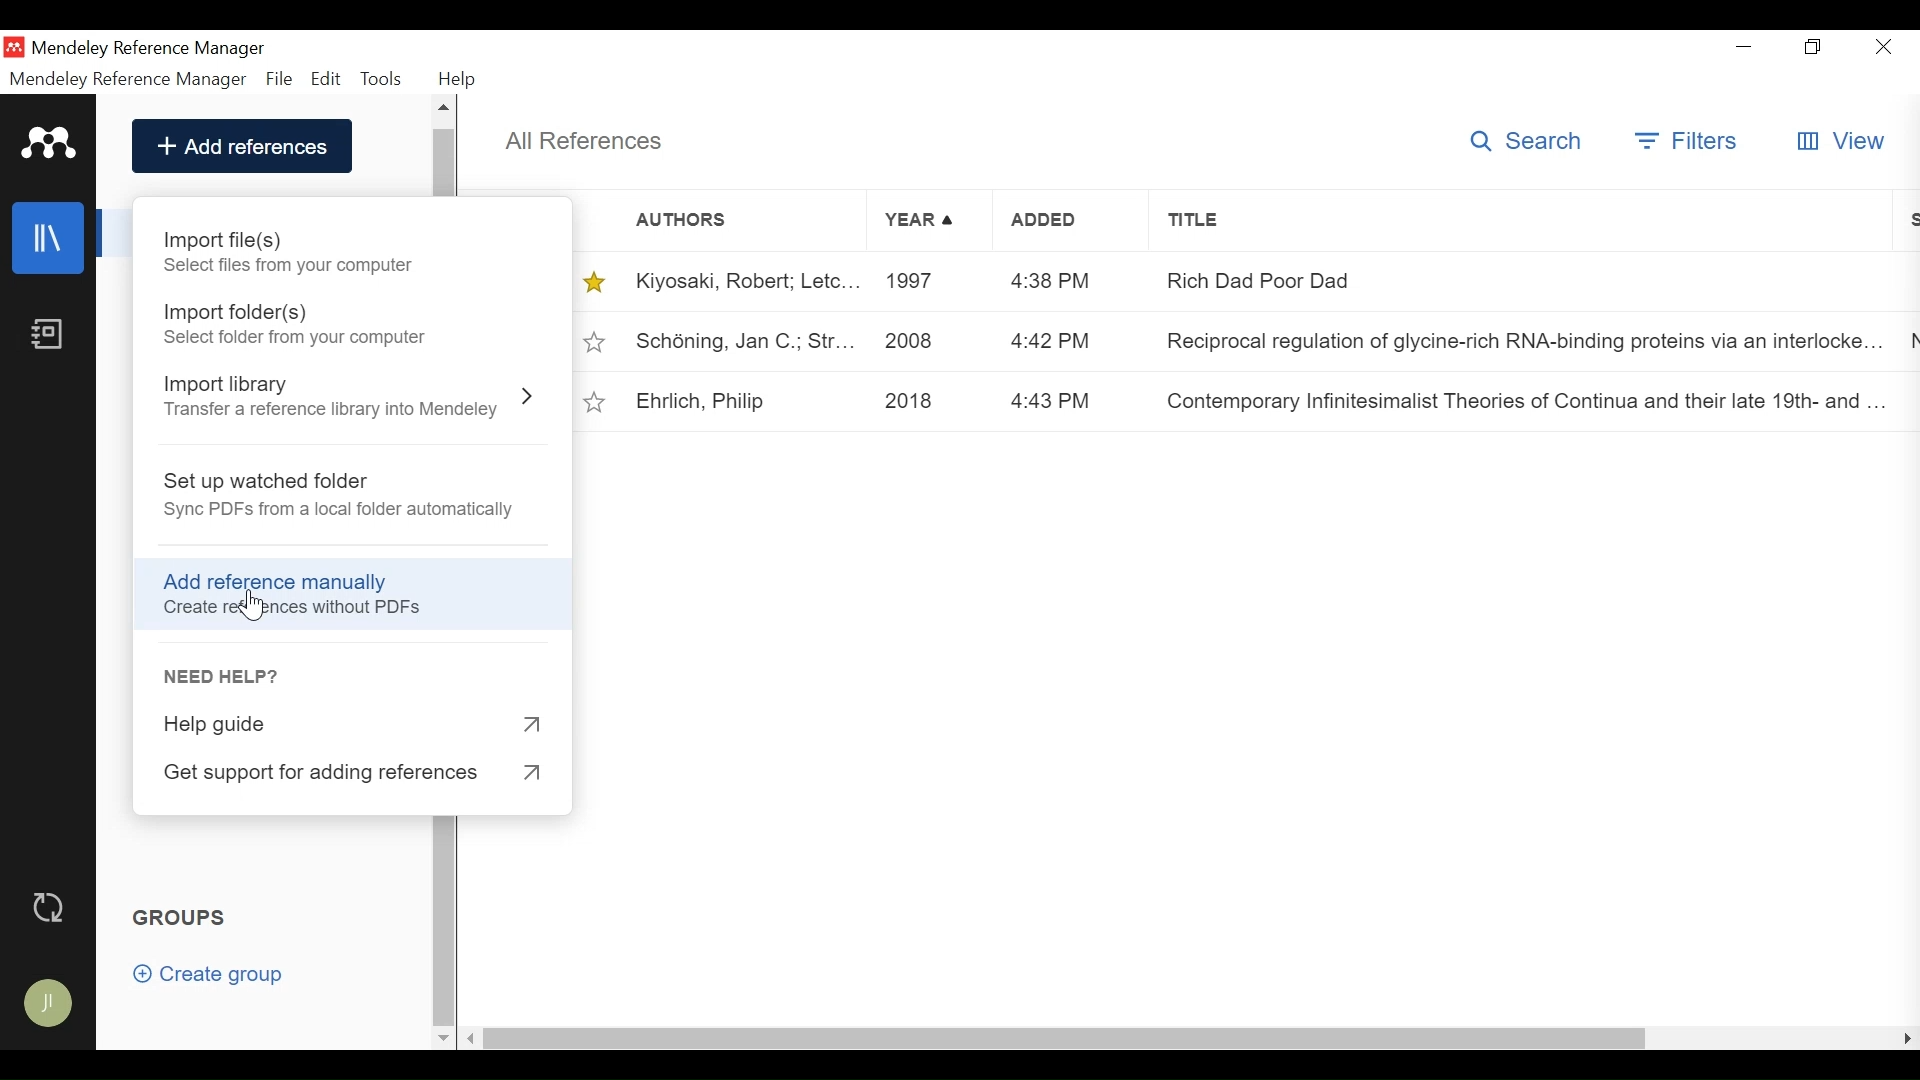 This screenshot has width=1920, height=1080. What do you see at coordinates (279, 78) in the screenshot?
I see `File` at bounding box center [279, 78].